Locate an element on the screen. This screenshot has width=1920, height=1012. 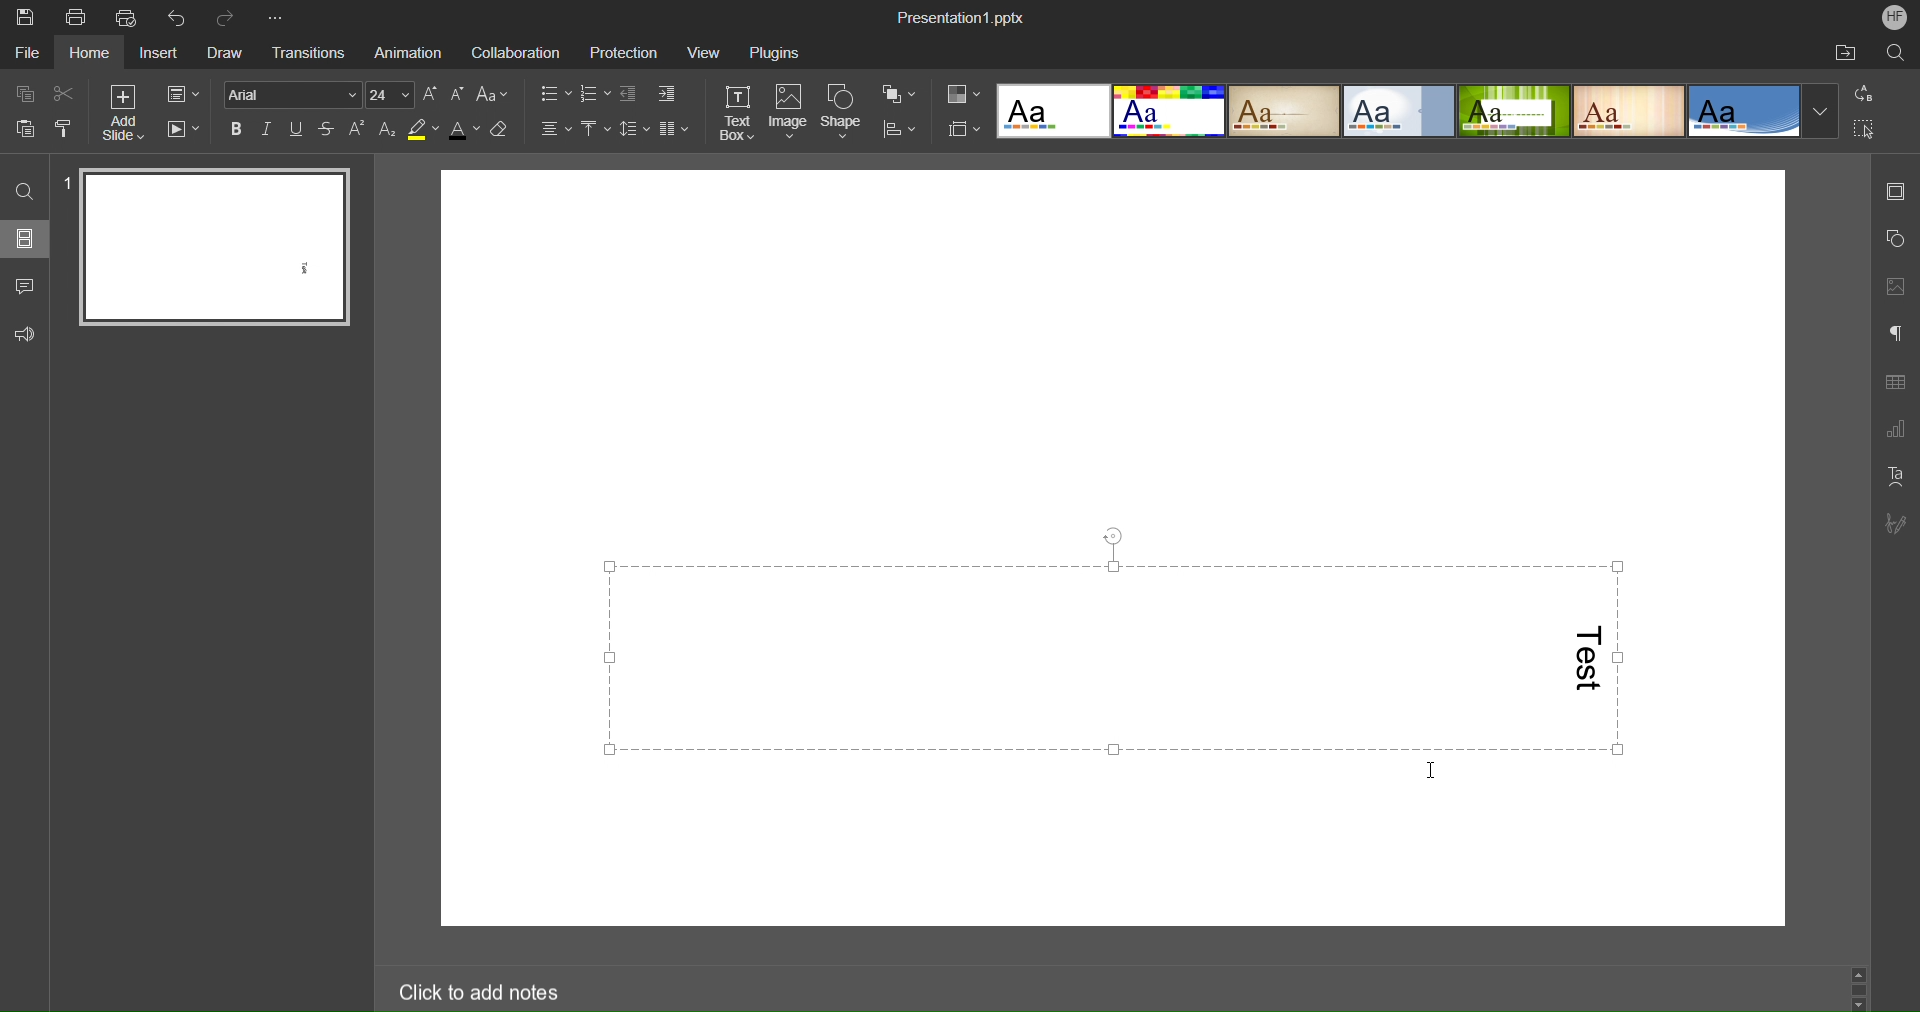
Collaboration is located at coordinates (516, 50).